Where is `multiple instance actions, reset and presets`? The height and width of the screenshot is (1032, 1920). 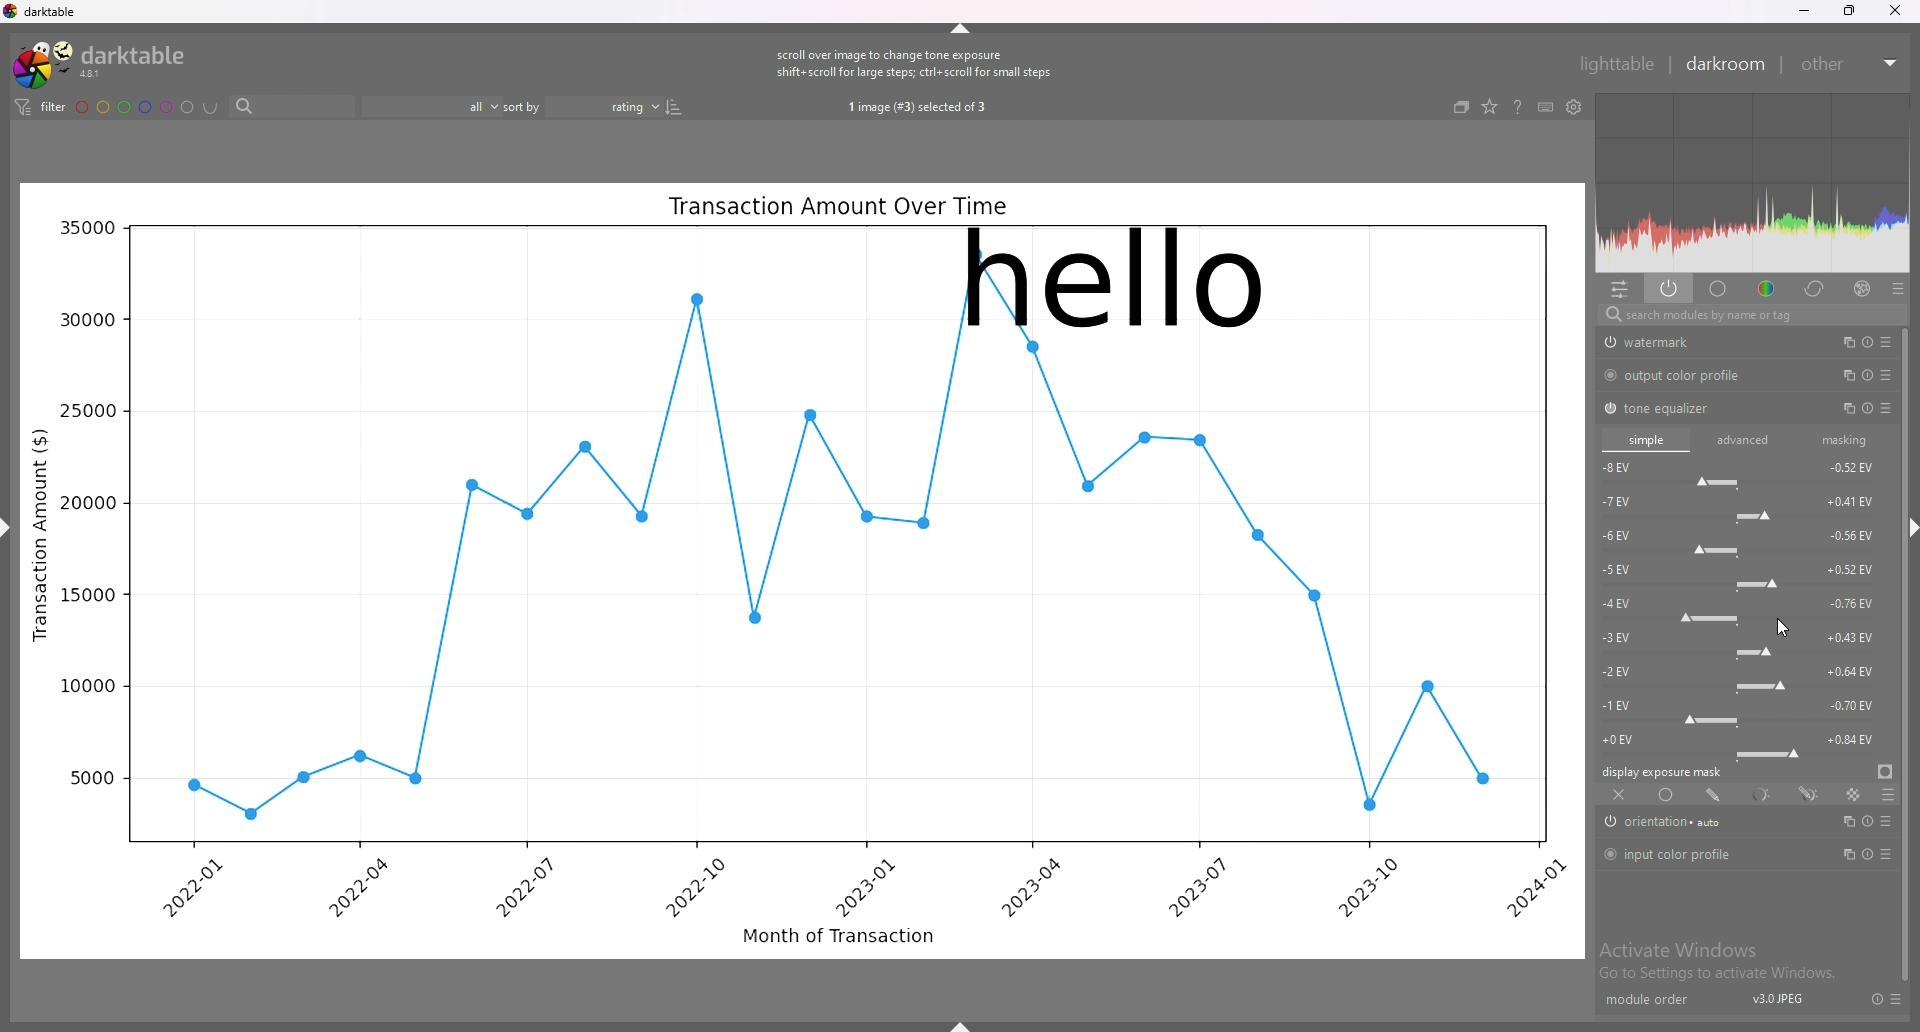
multiple instance actions, reset and presets is located at coordinates (1869, 853).